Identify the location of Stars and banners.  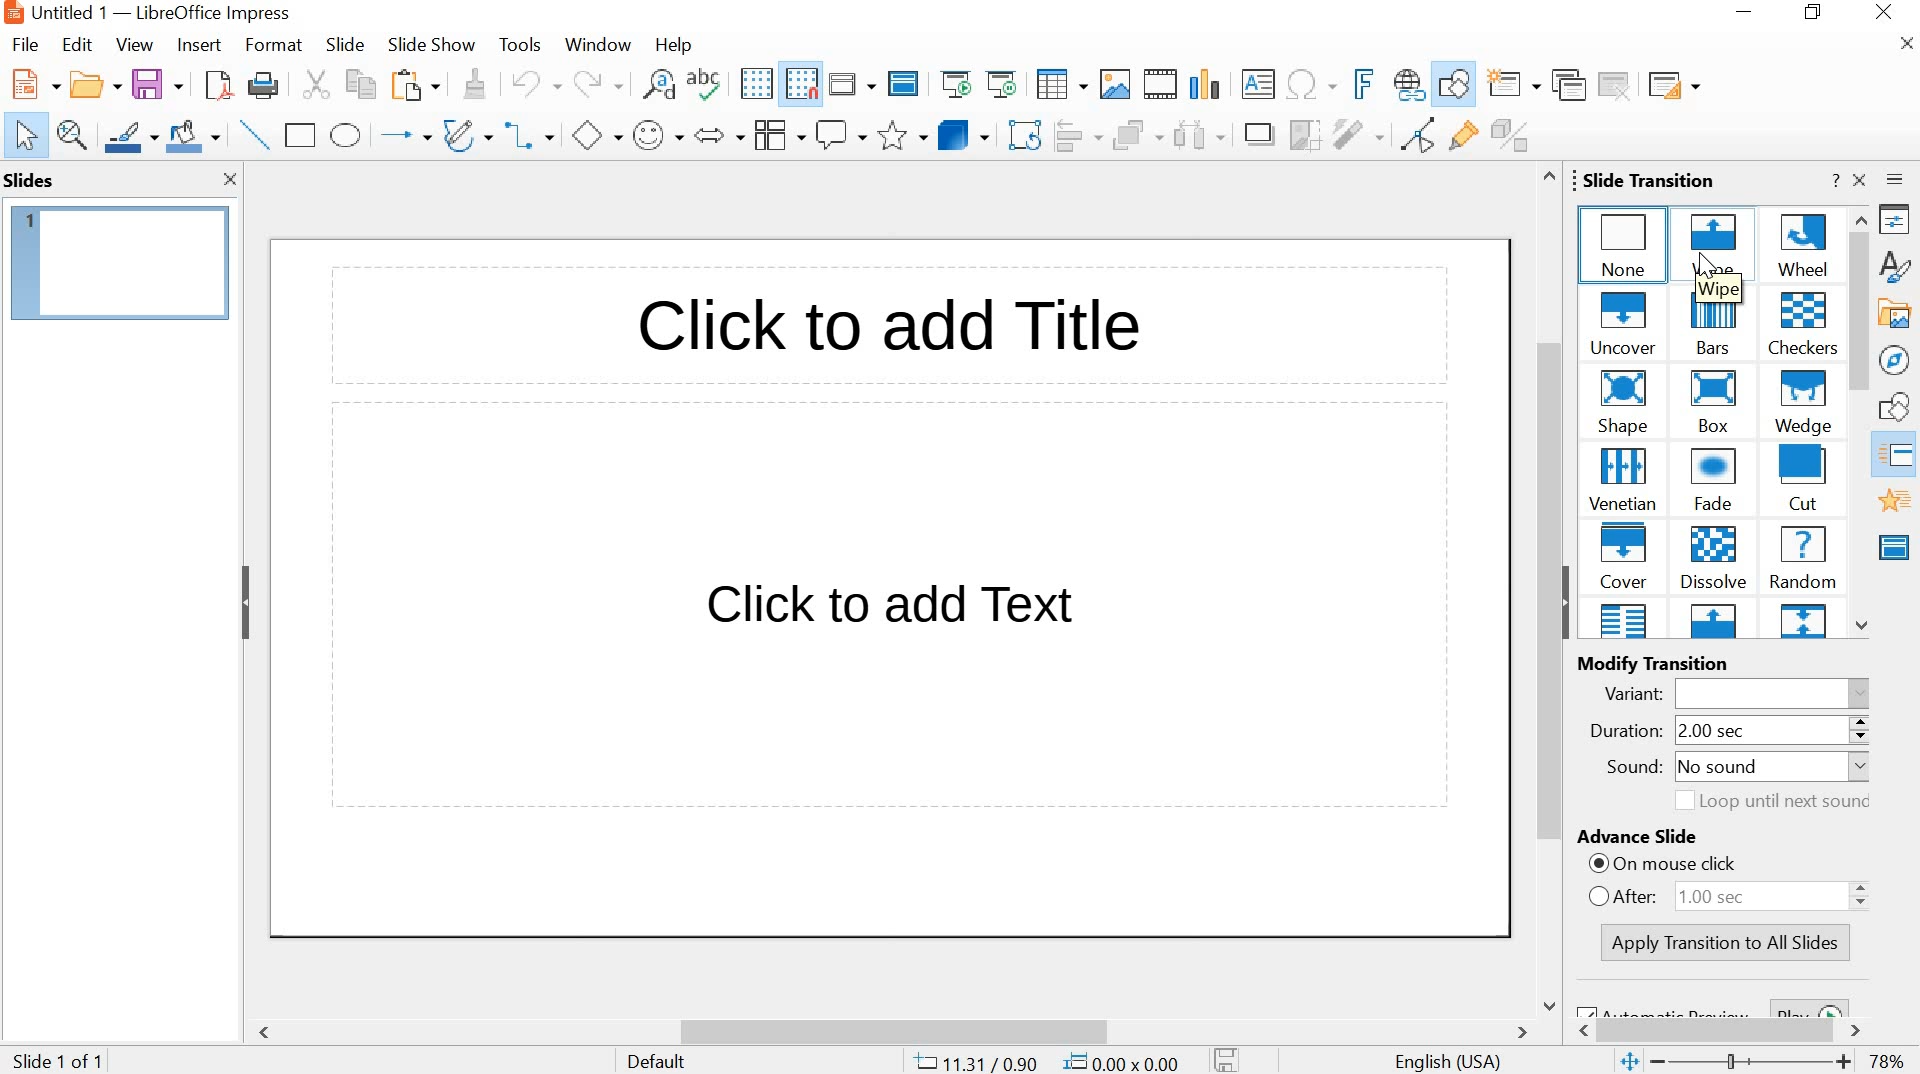
(901, 137).